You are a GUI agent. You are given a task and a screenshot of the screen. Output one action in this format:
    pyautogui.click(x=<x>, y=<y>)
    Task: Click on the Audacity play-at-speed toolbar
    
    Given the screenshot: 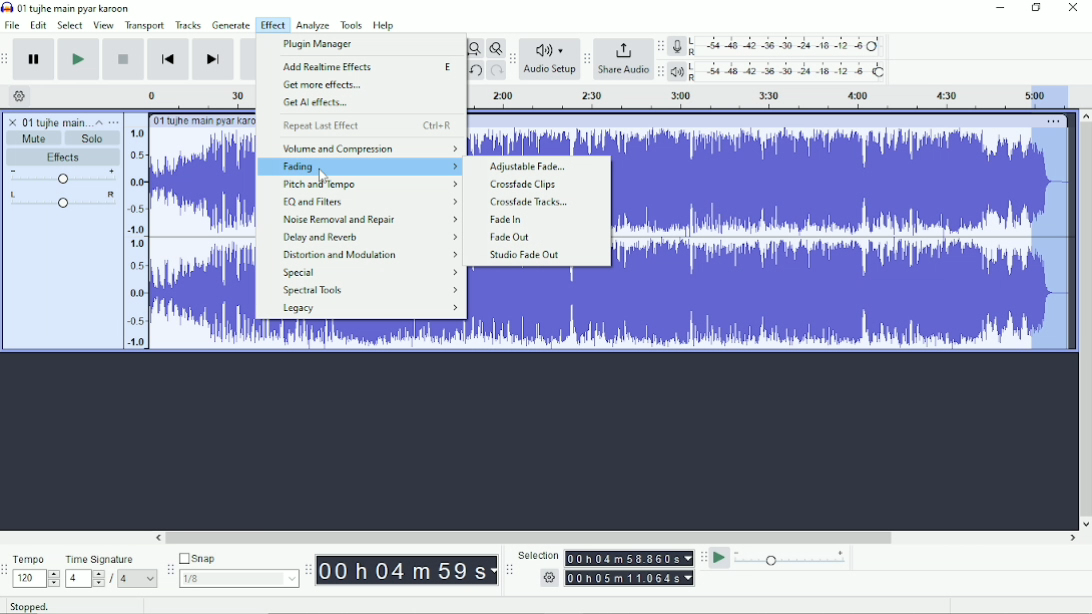 What is the action you would take?
    pyautogui.click(x=703, y=558)
    